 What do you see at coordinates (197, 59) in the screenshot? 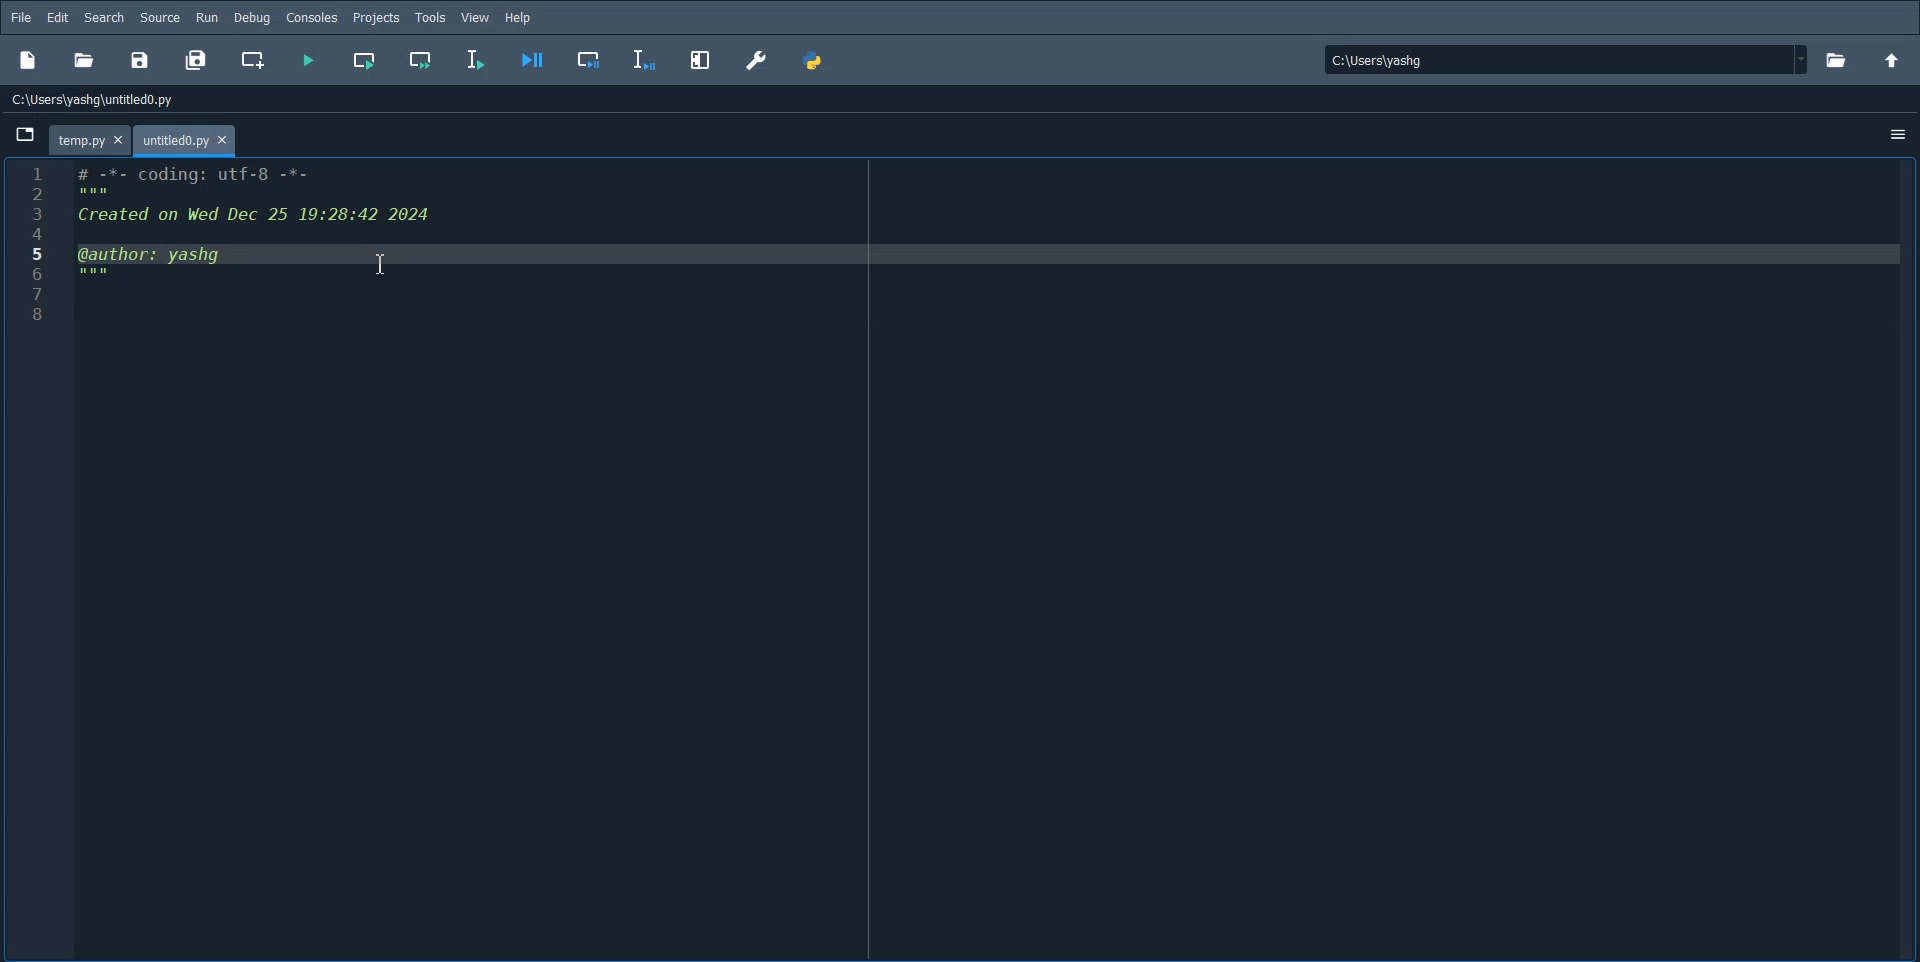
I see `Save all File` at bounding box center [197, 59].